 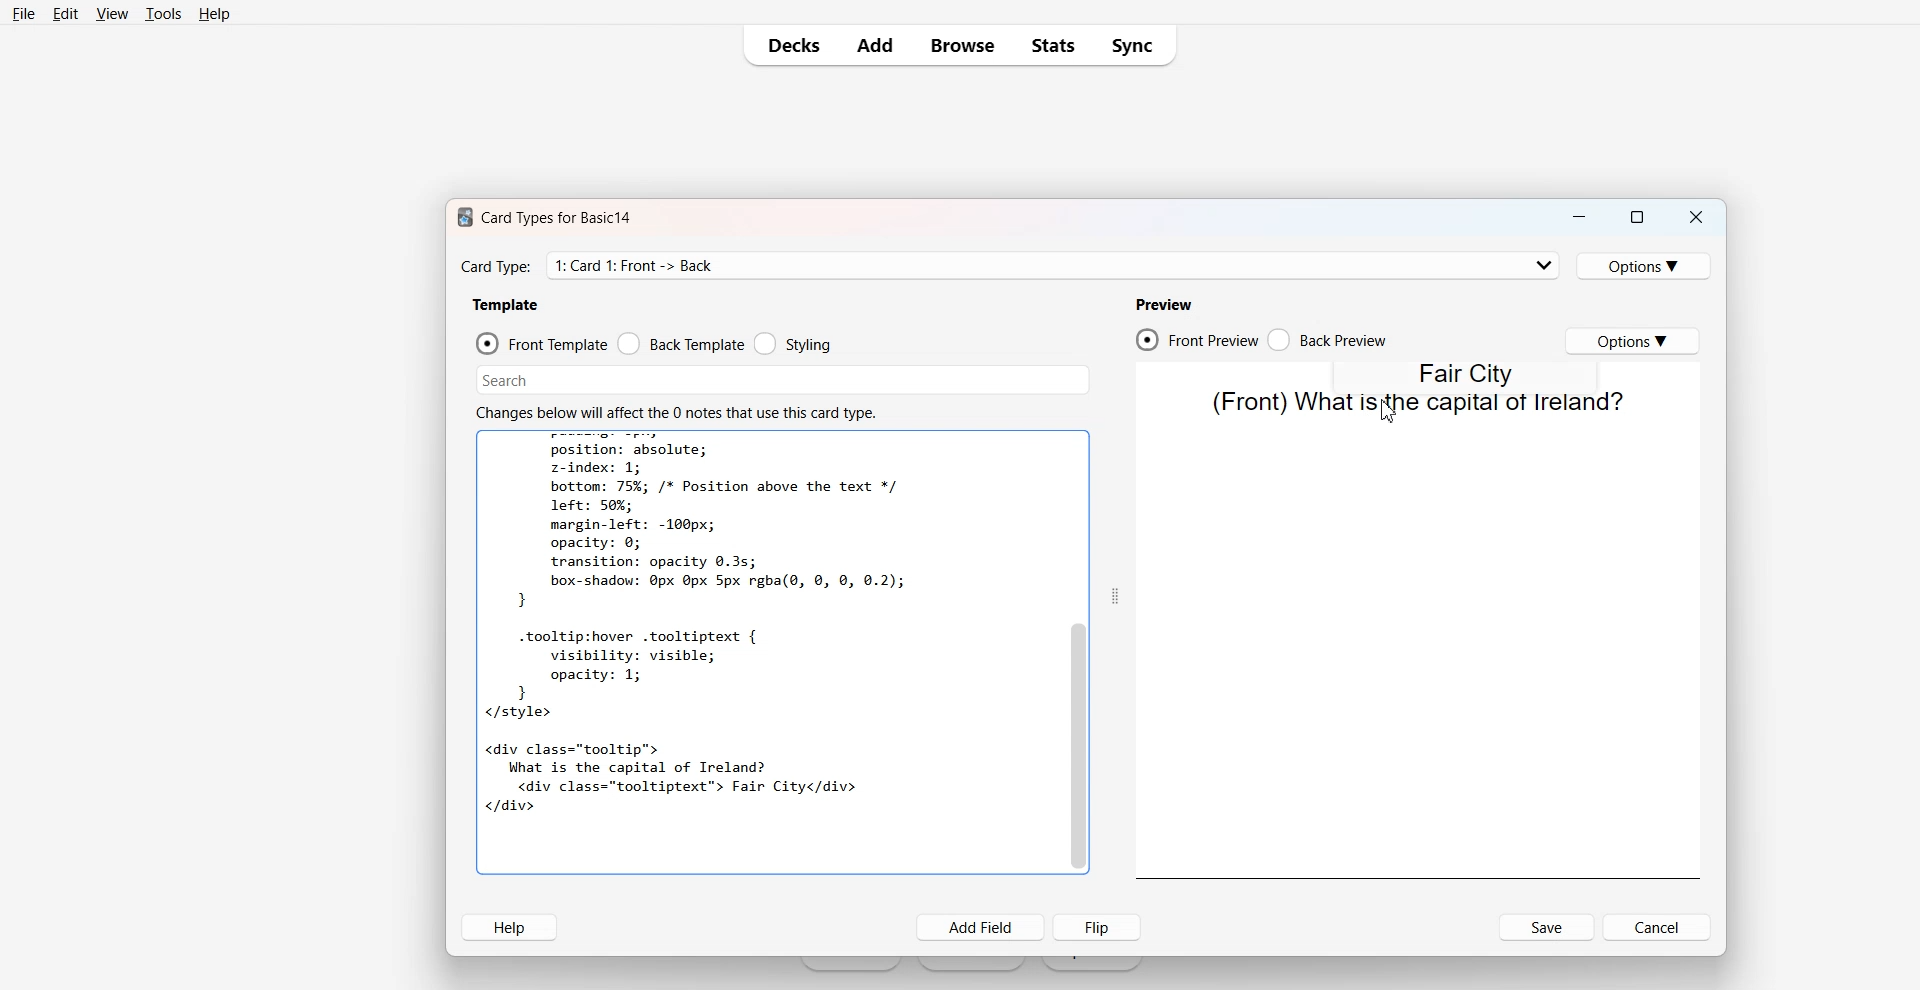 I want to click on Back Template, so click(x=681, y=343).